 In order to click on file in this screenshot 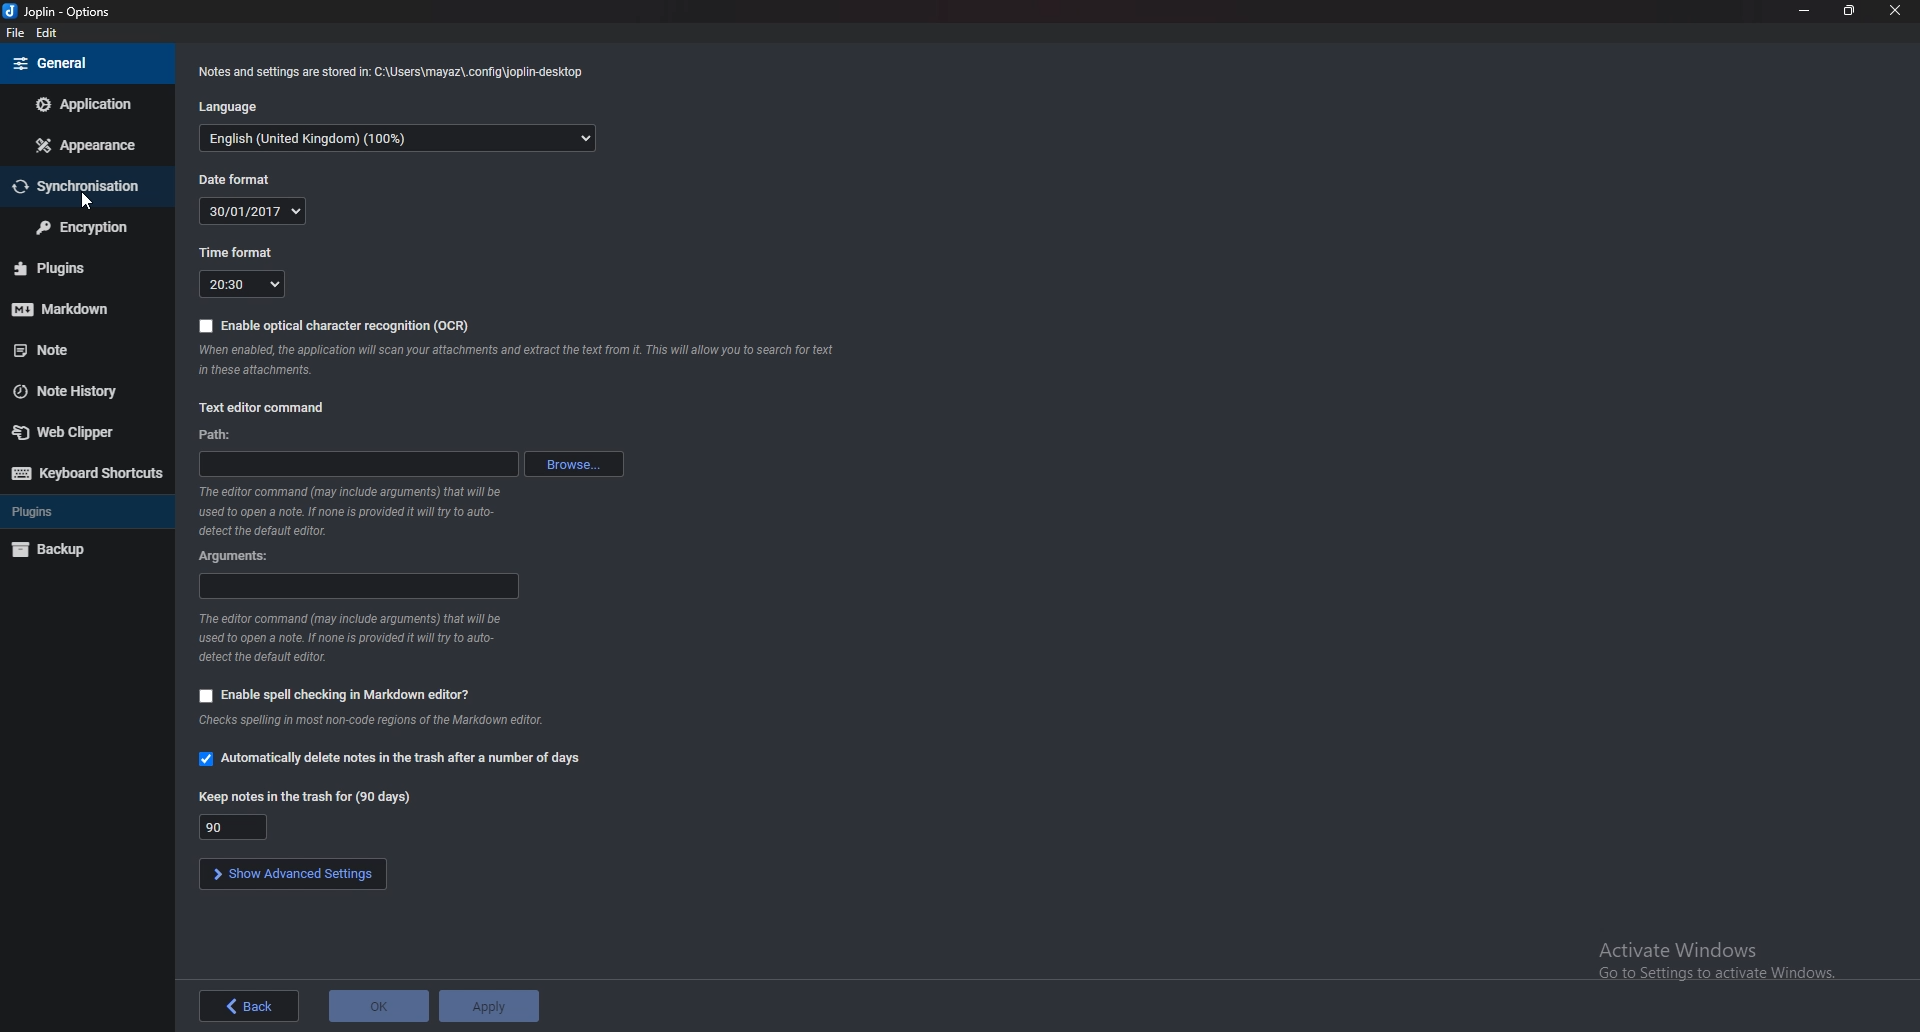, I will do `click(15, 33)`.